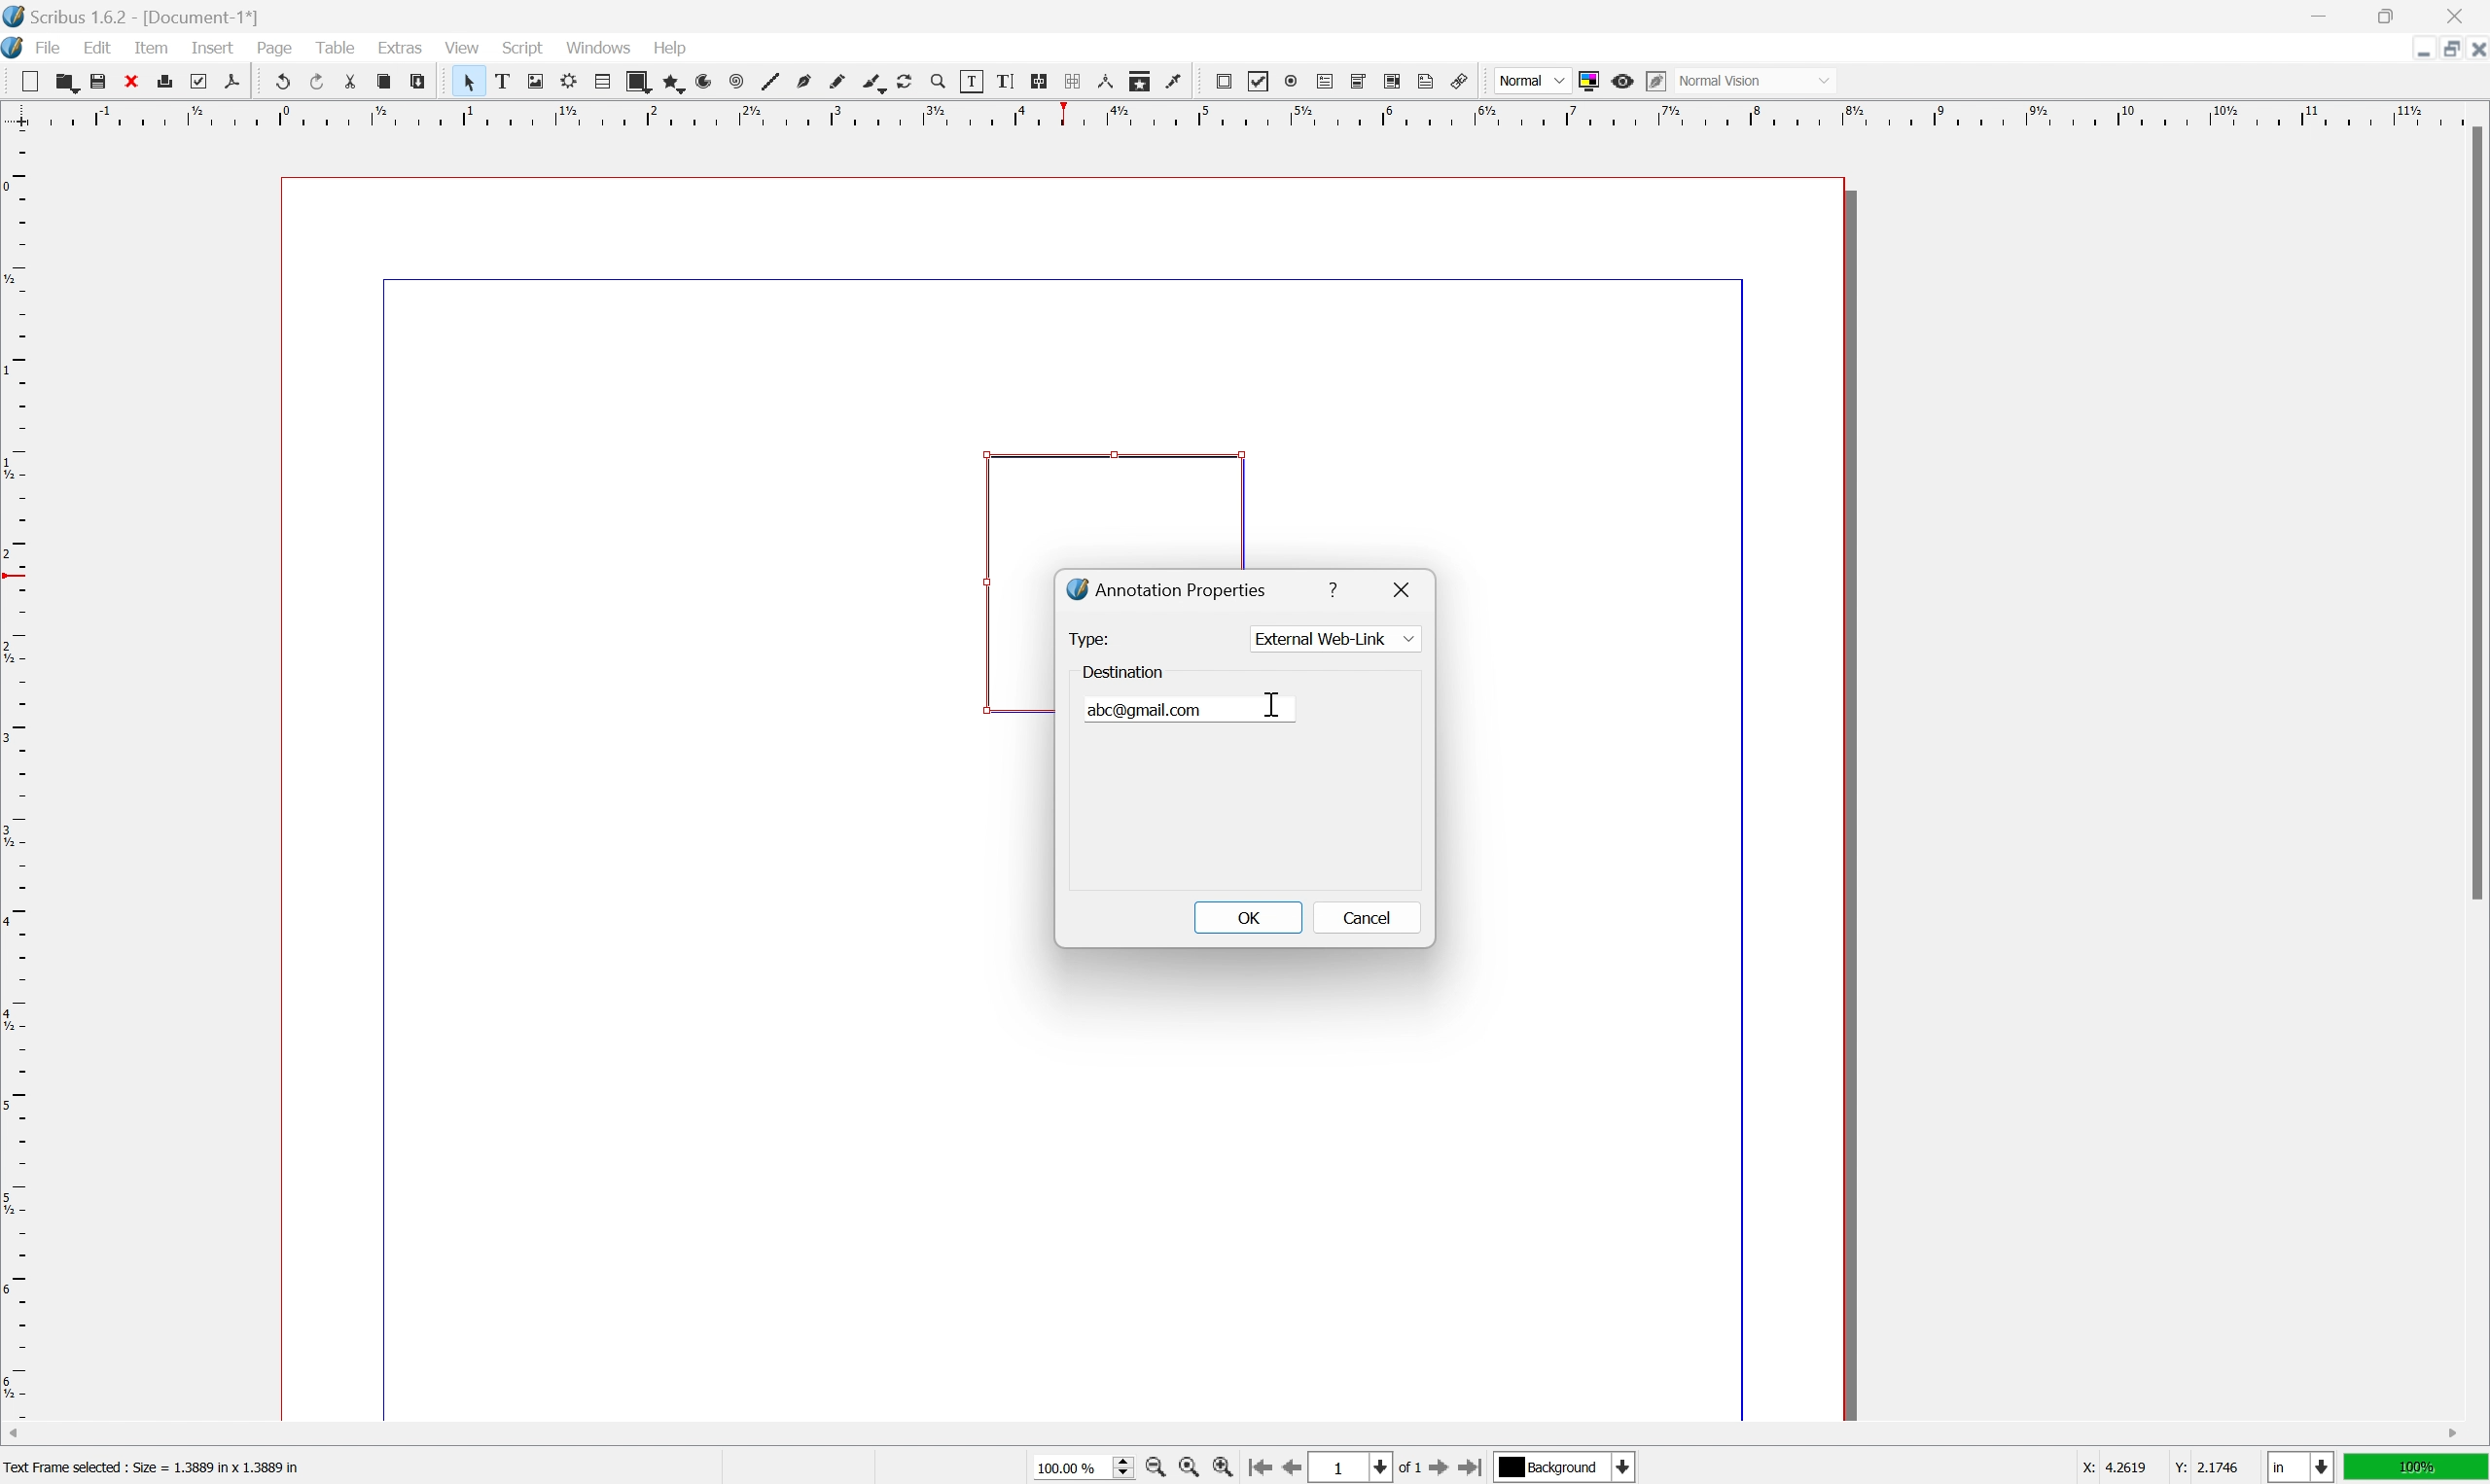 The height and width of the screenshot is (1484, 2490). Describe the element at coordinates (1105, 81) in the screenshot. I see `measurements` at that location.